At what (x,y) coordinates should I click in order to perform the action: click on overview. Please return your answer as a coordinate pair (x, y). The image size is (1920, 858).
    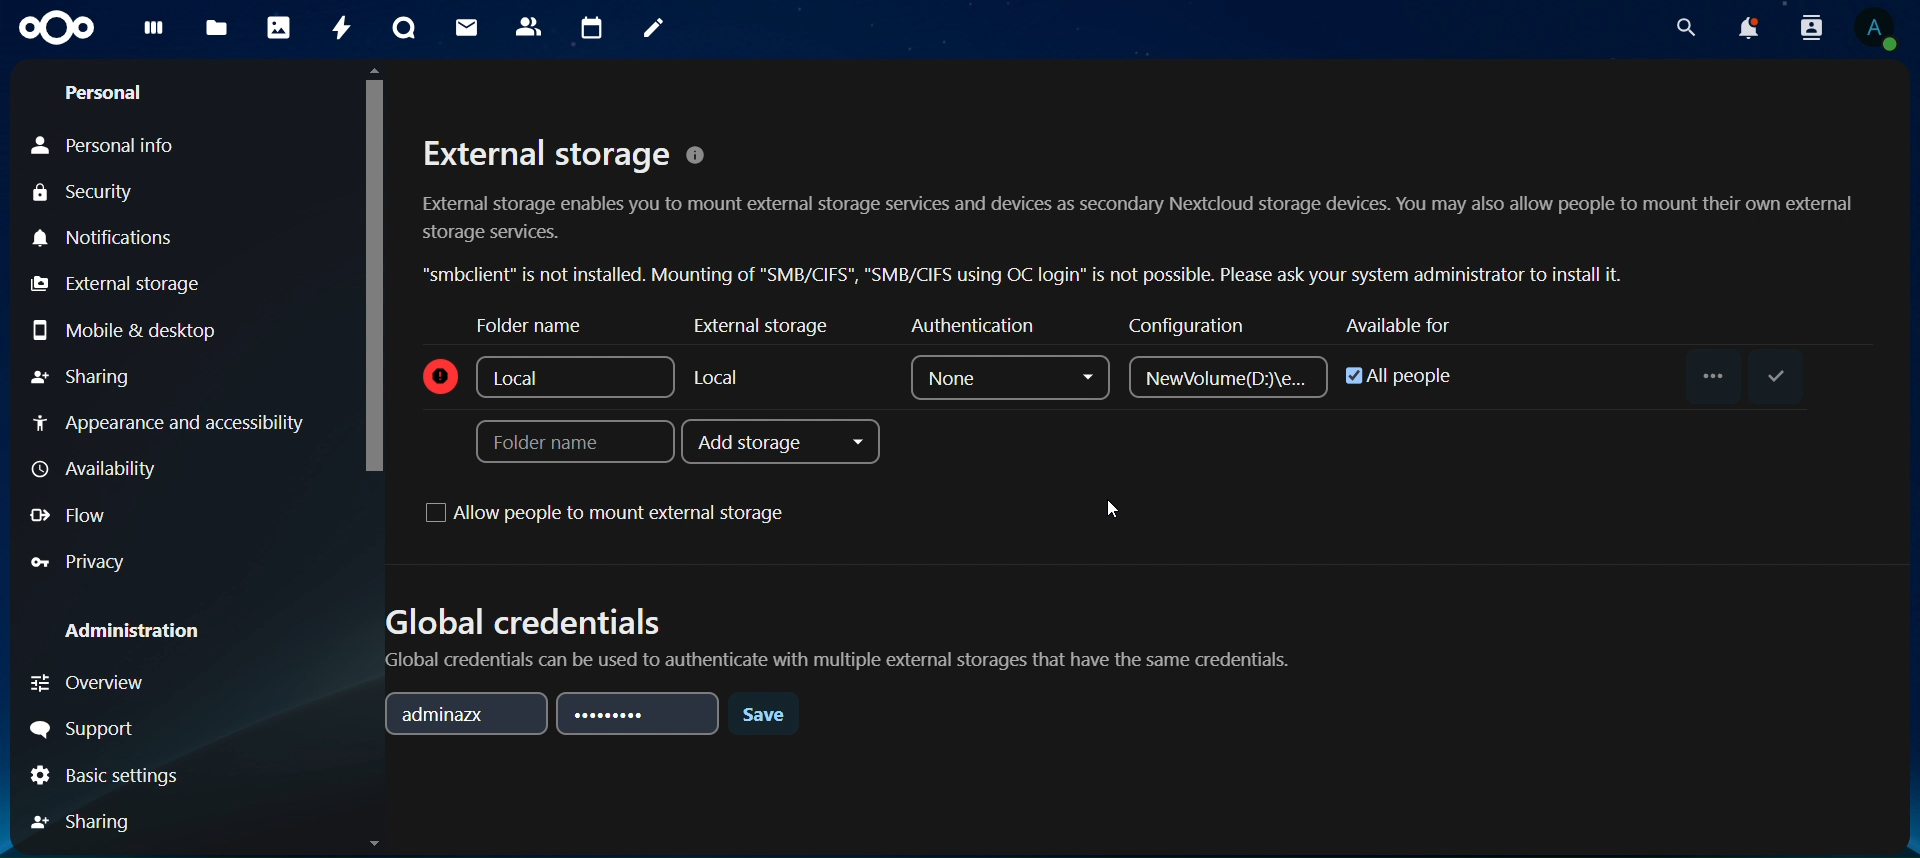
    Looking at the image, I should click on (95, 685).